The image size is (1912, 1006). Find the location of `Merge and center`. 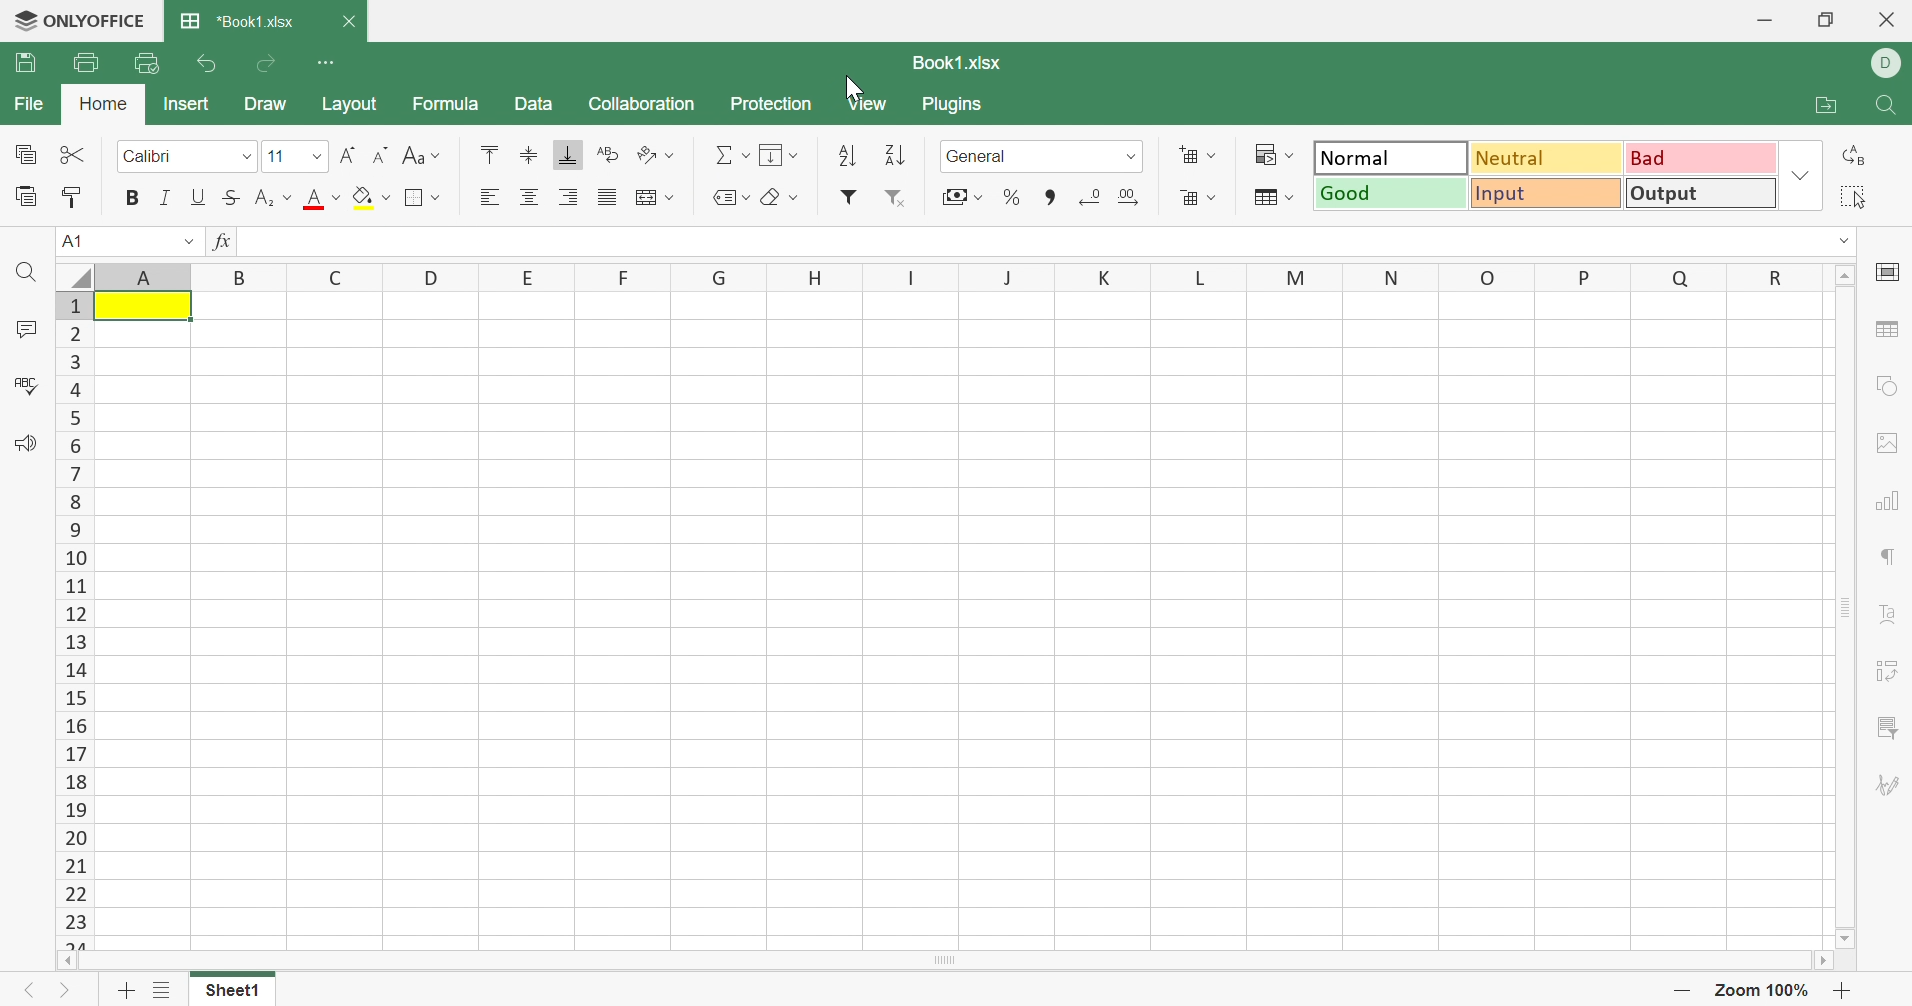

Merge and center is located at coordinates (653, 198).